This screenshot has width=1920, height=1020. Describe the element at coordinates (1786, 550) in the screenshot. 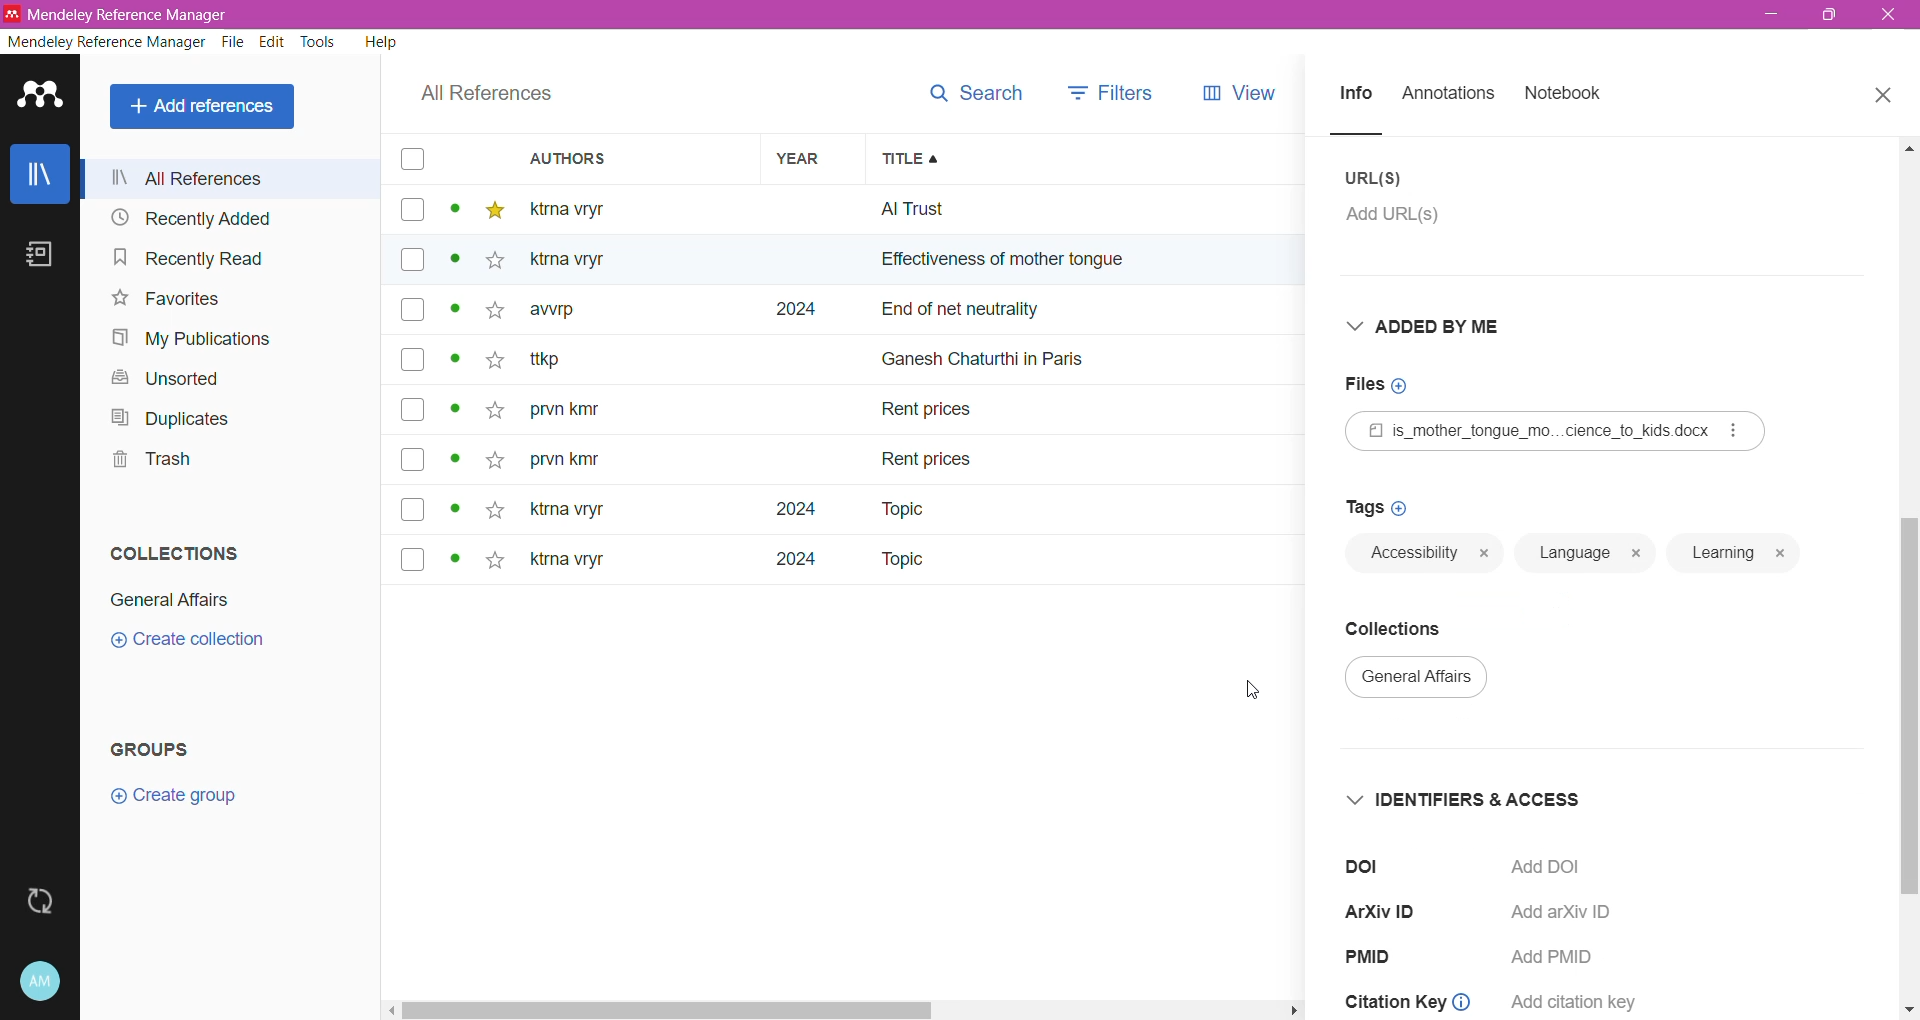

I see `close` at that location.